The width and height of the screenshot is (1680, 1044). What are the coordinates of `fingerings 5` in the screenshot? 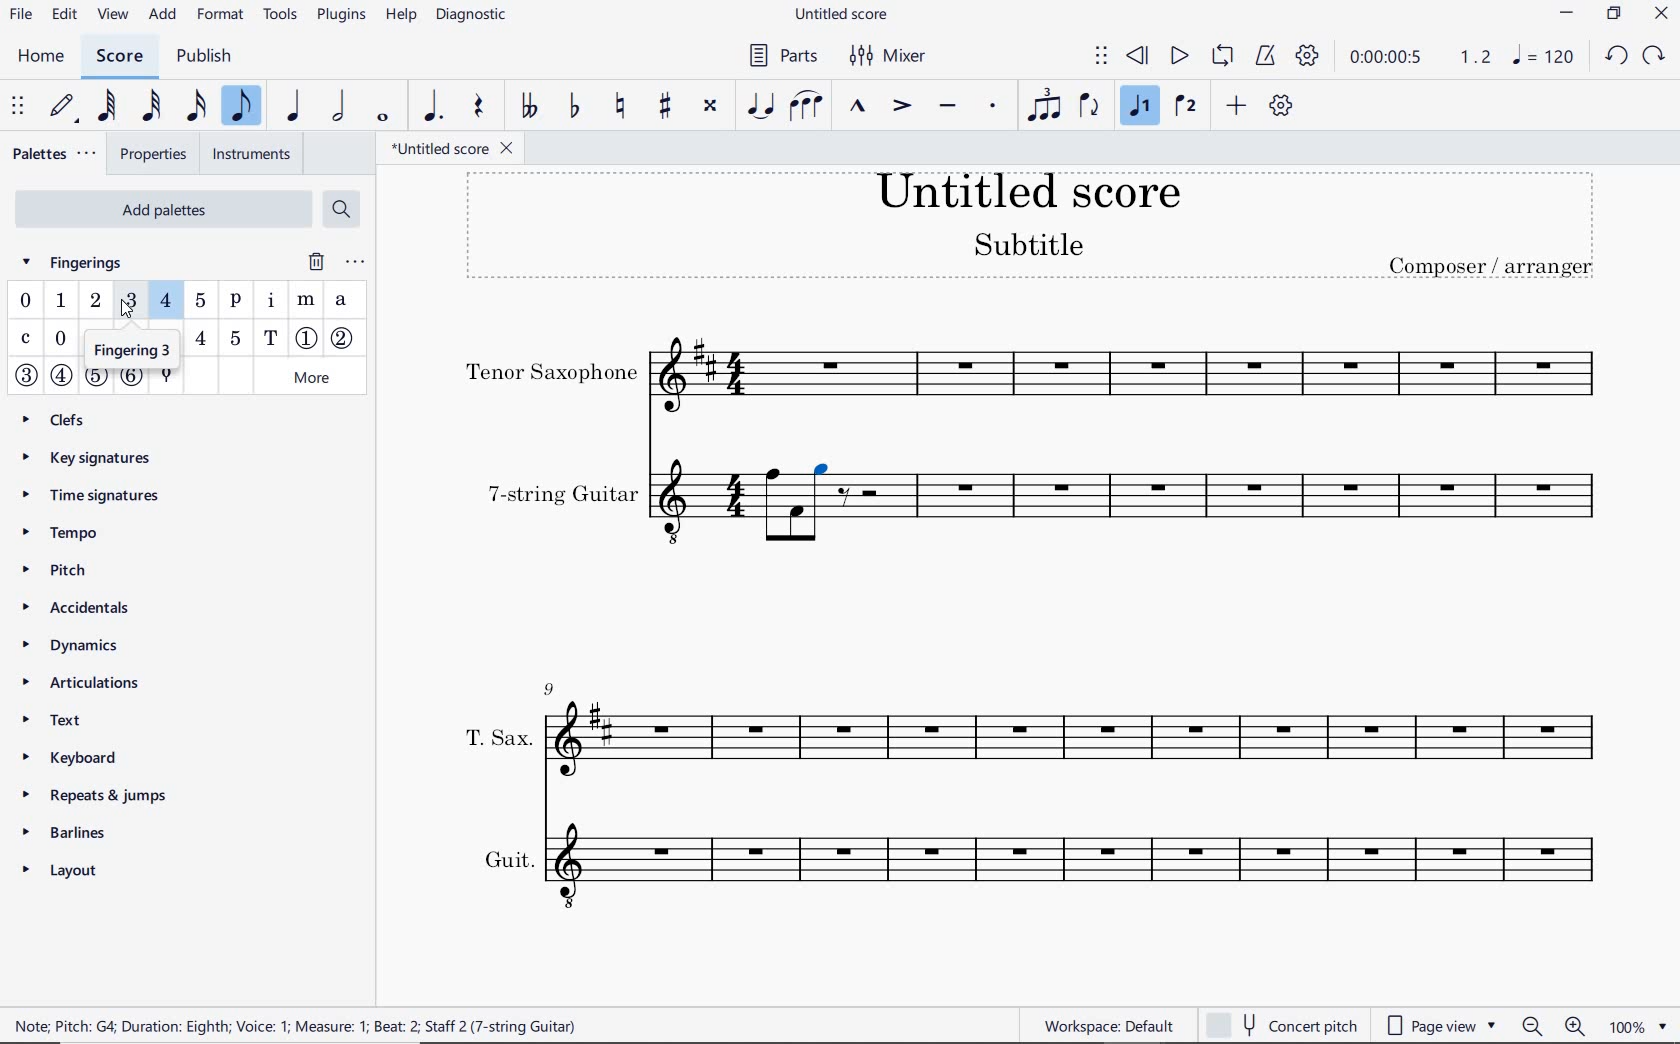 It's located at (199, 301).